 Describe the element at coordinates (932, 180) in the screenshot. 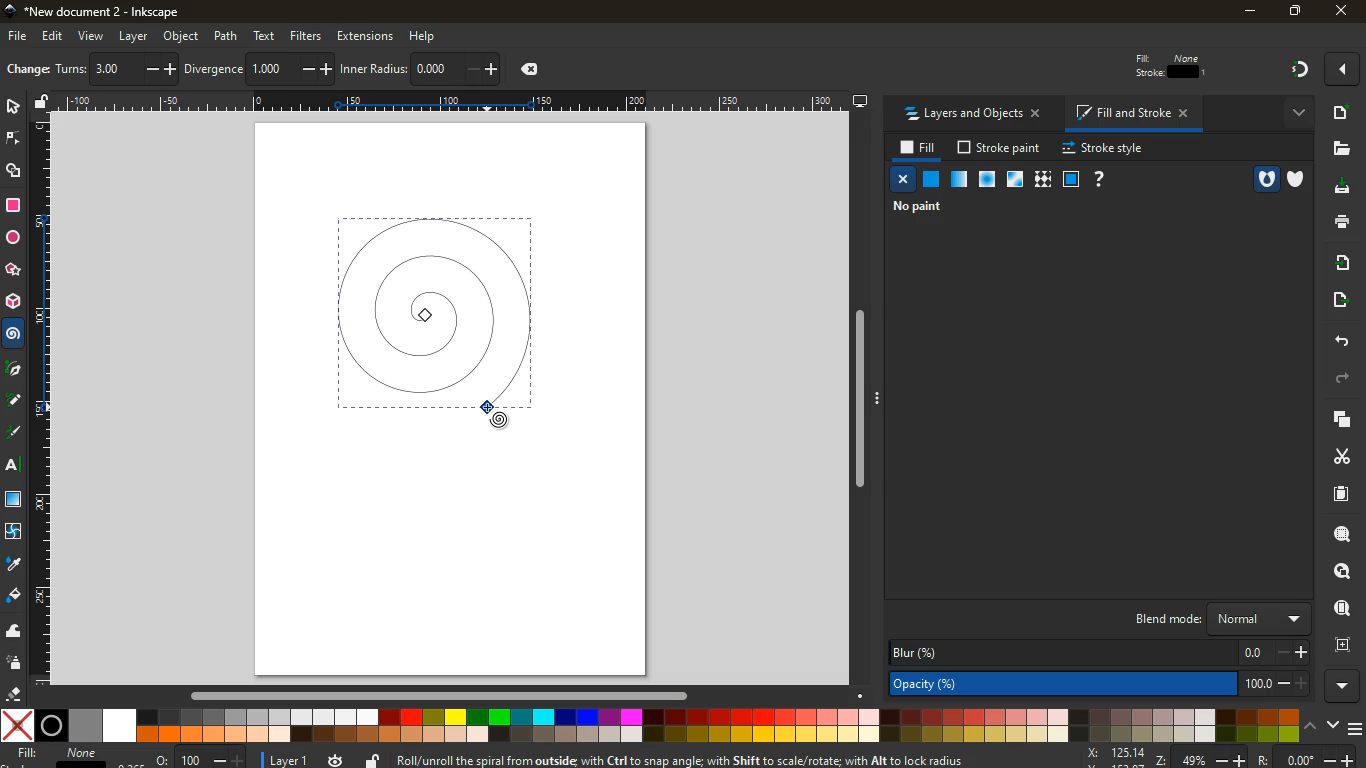

I see `normal` at that location.